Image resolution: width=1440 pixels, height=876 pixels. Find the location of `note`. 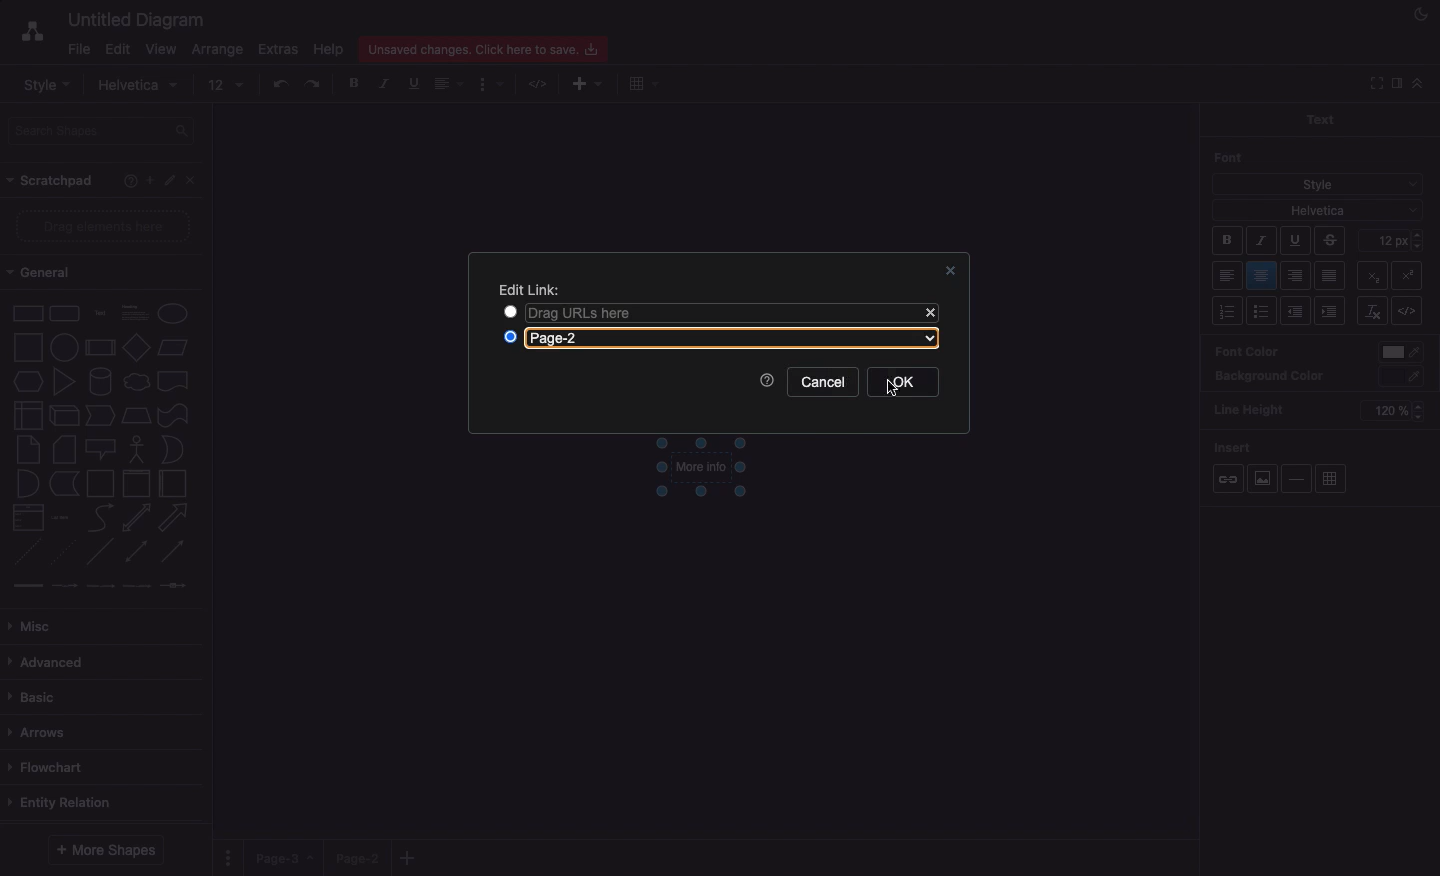

note is located at coordinates (28, 450).